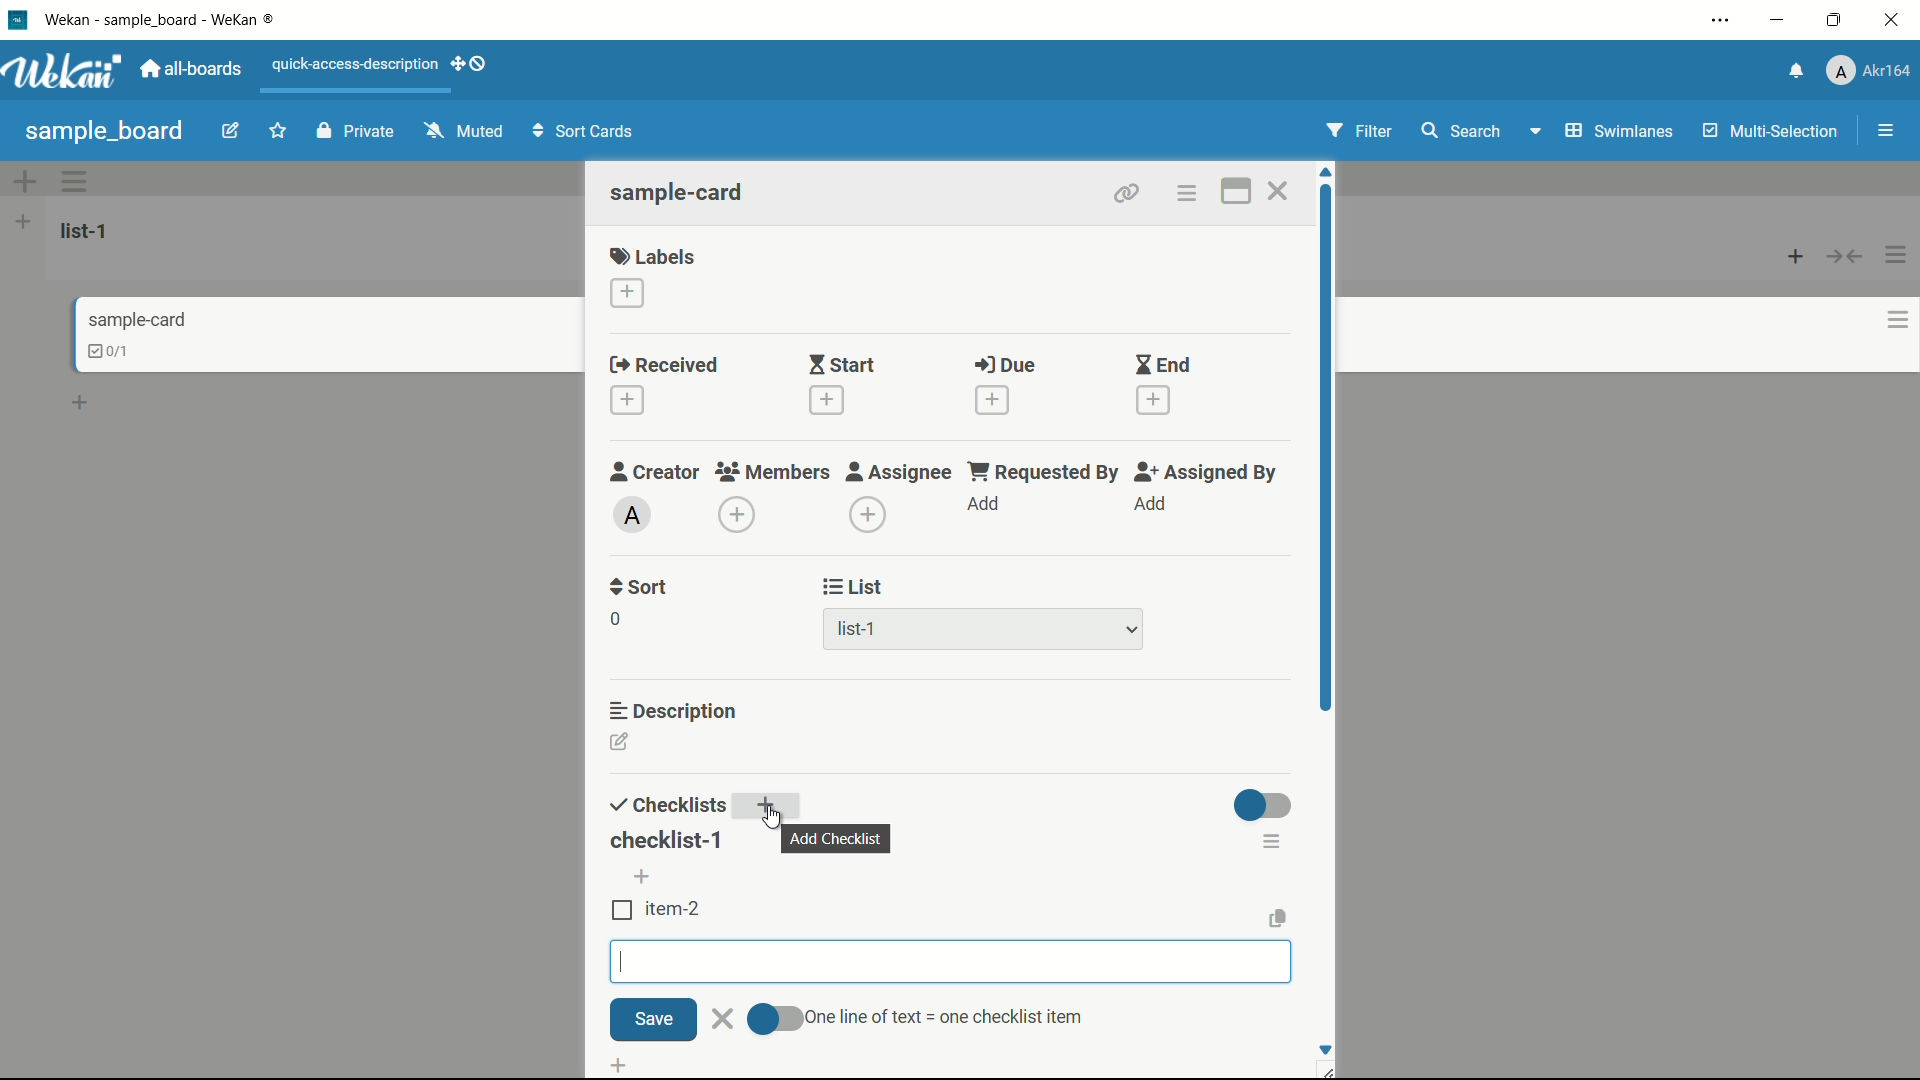 The height and width of the screenshot is (1080, 1920). What do you see at coordinates (1773, 133) in the screenshot?
I see `multi selection` at bounding box center [1773, 133].